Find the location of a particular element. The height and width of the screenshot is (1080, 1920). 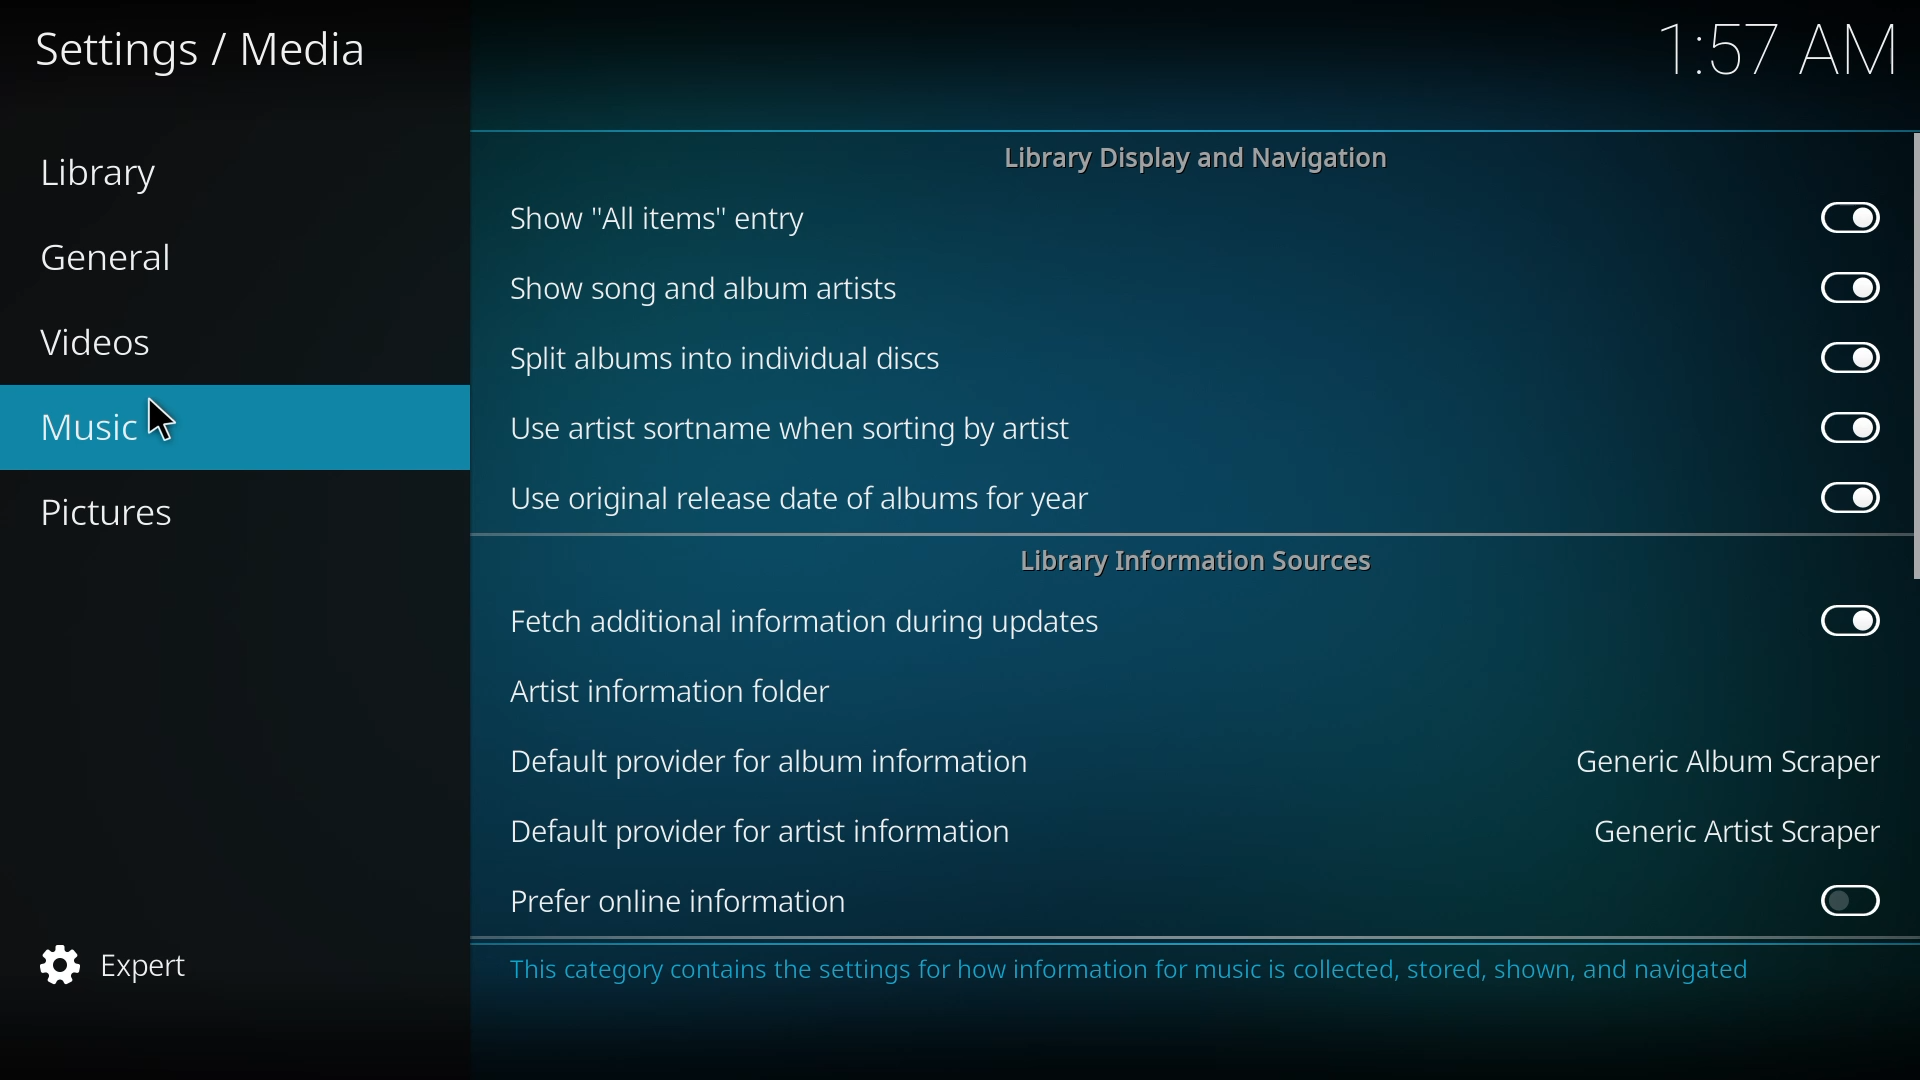

pictures is located at coordinates (118, 514).